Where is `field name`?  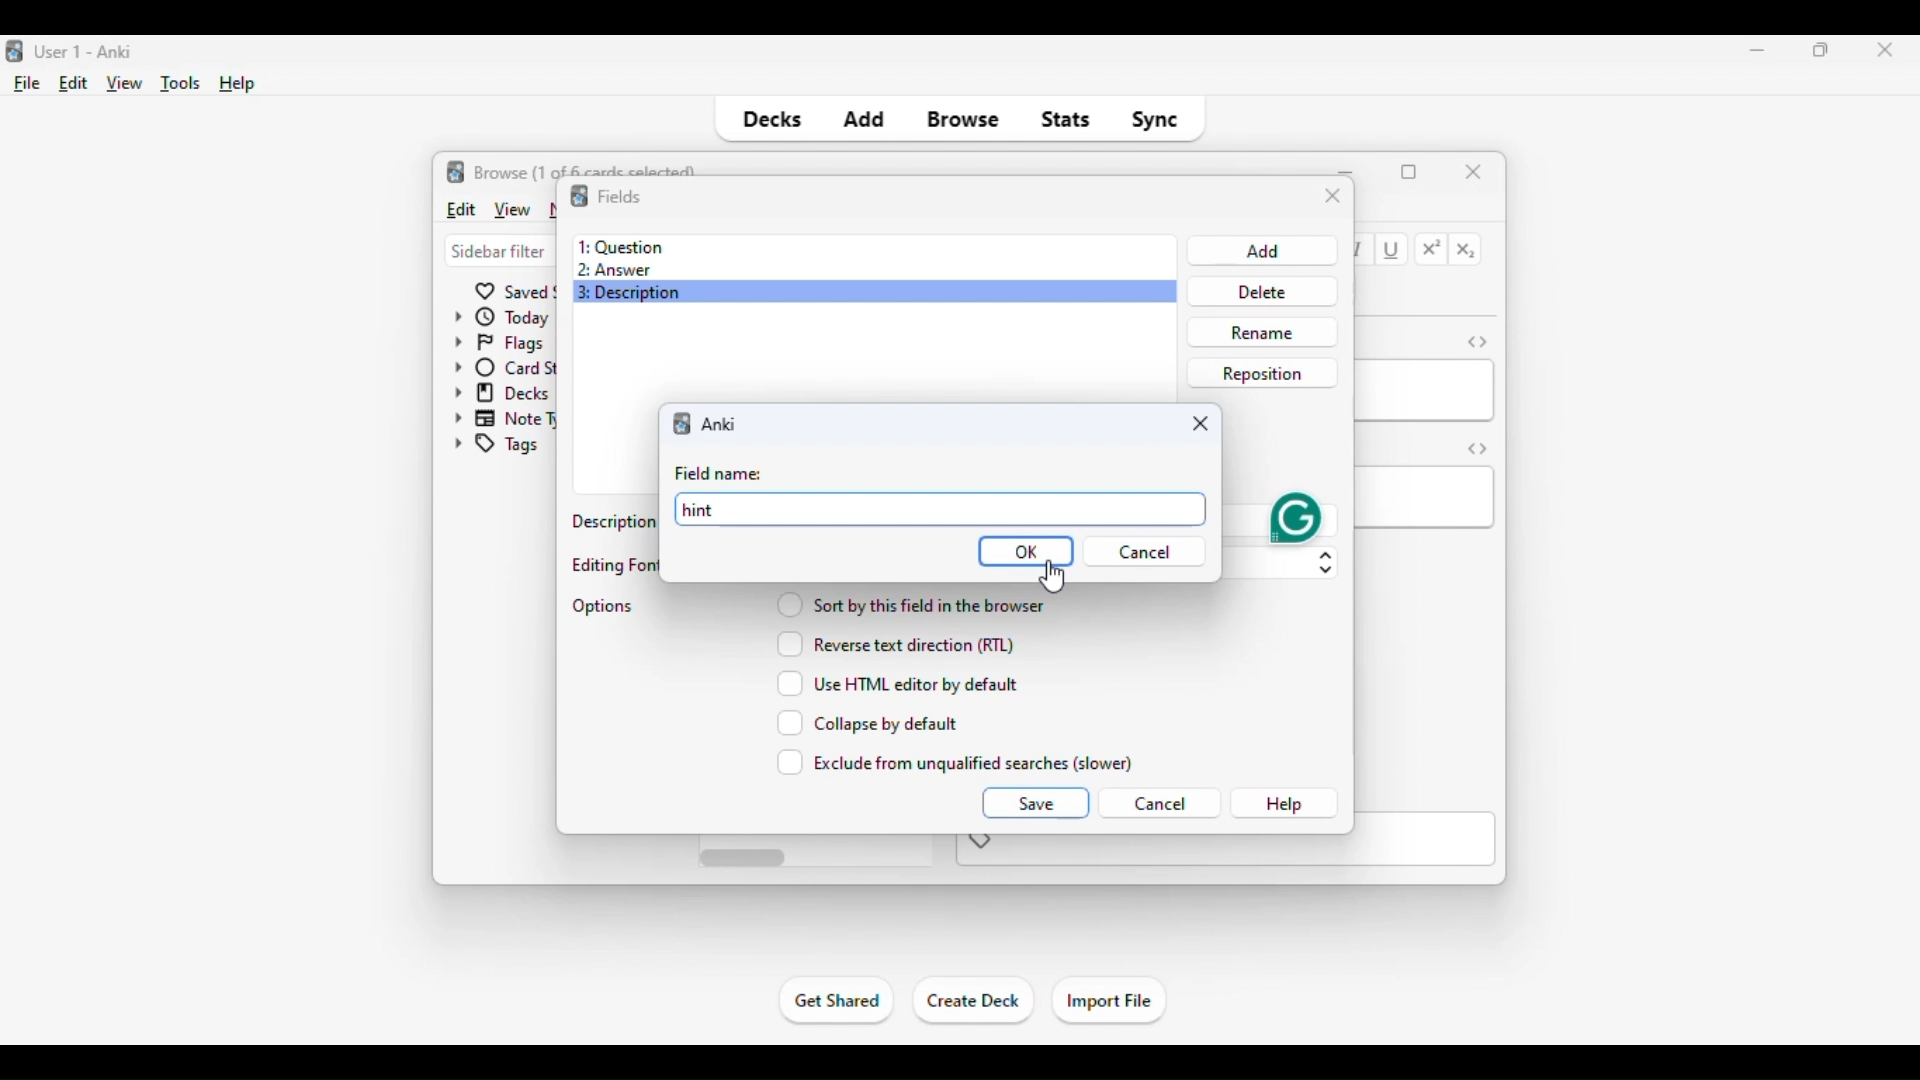 field name is located at coordinates (718, 474).